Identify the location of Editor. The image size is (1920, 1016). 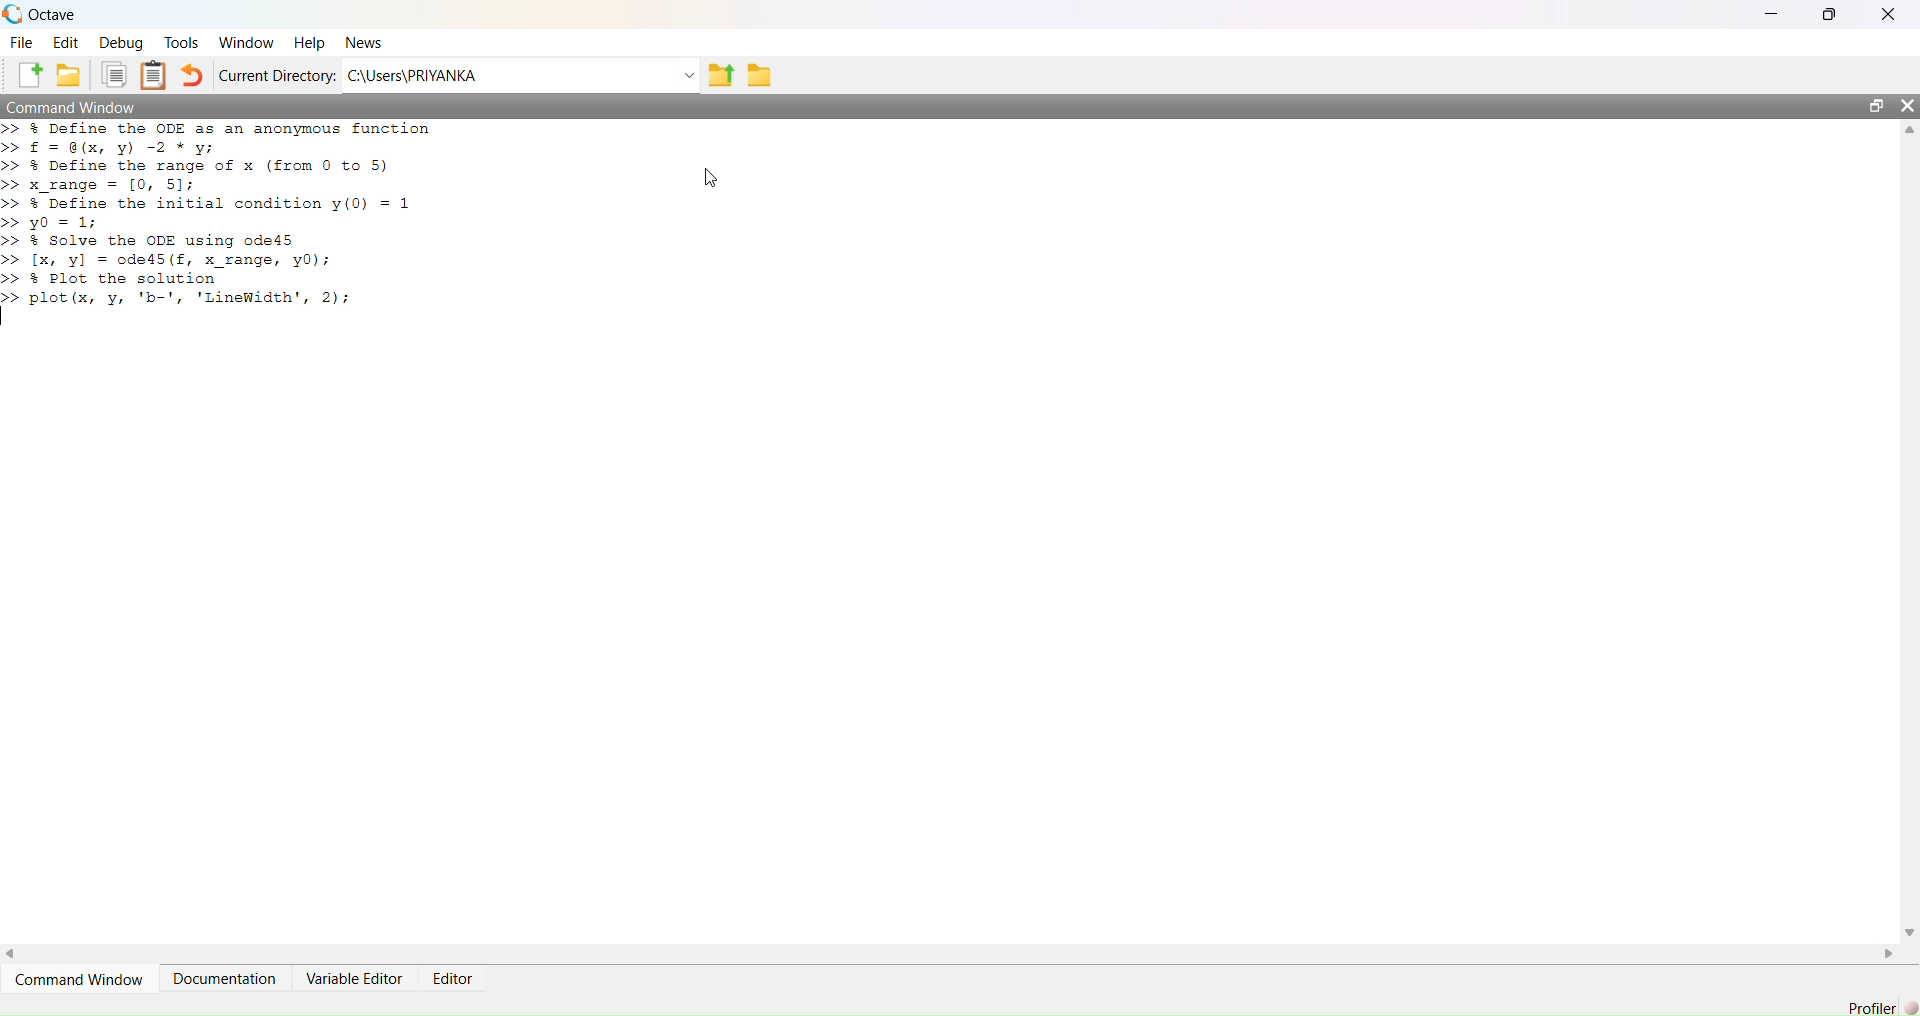
(453, 978).